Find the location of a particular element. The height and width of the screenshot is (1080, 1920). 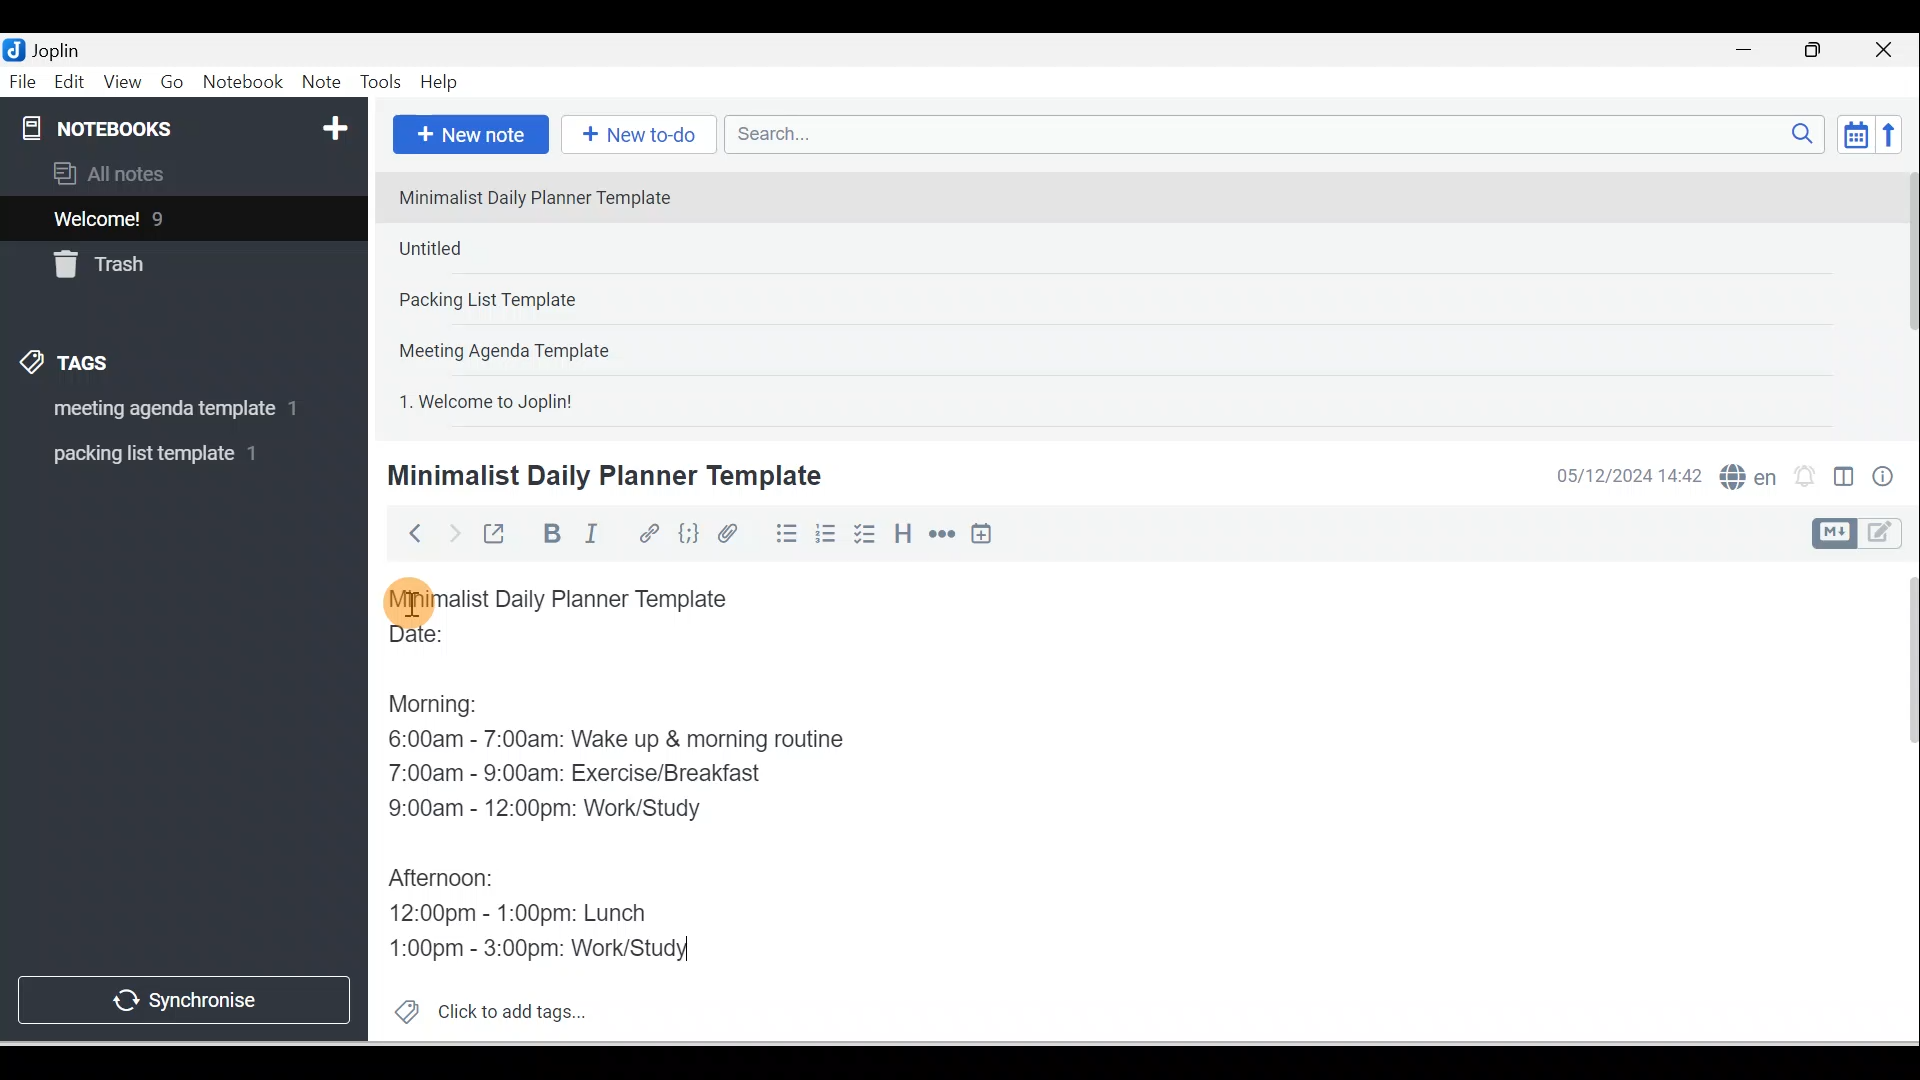

Hyperlink is located at coordinates (647, 535).